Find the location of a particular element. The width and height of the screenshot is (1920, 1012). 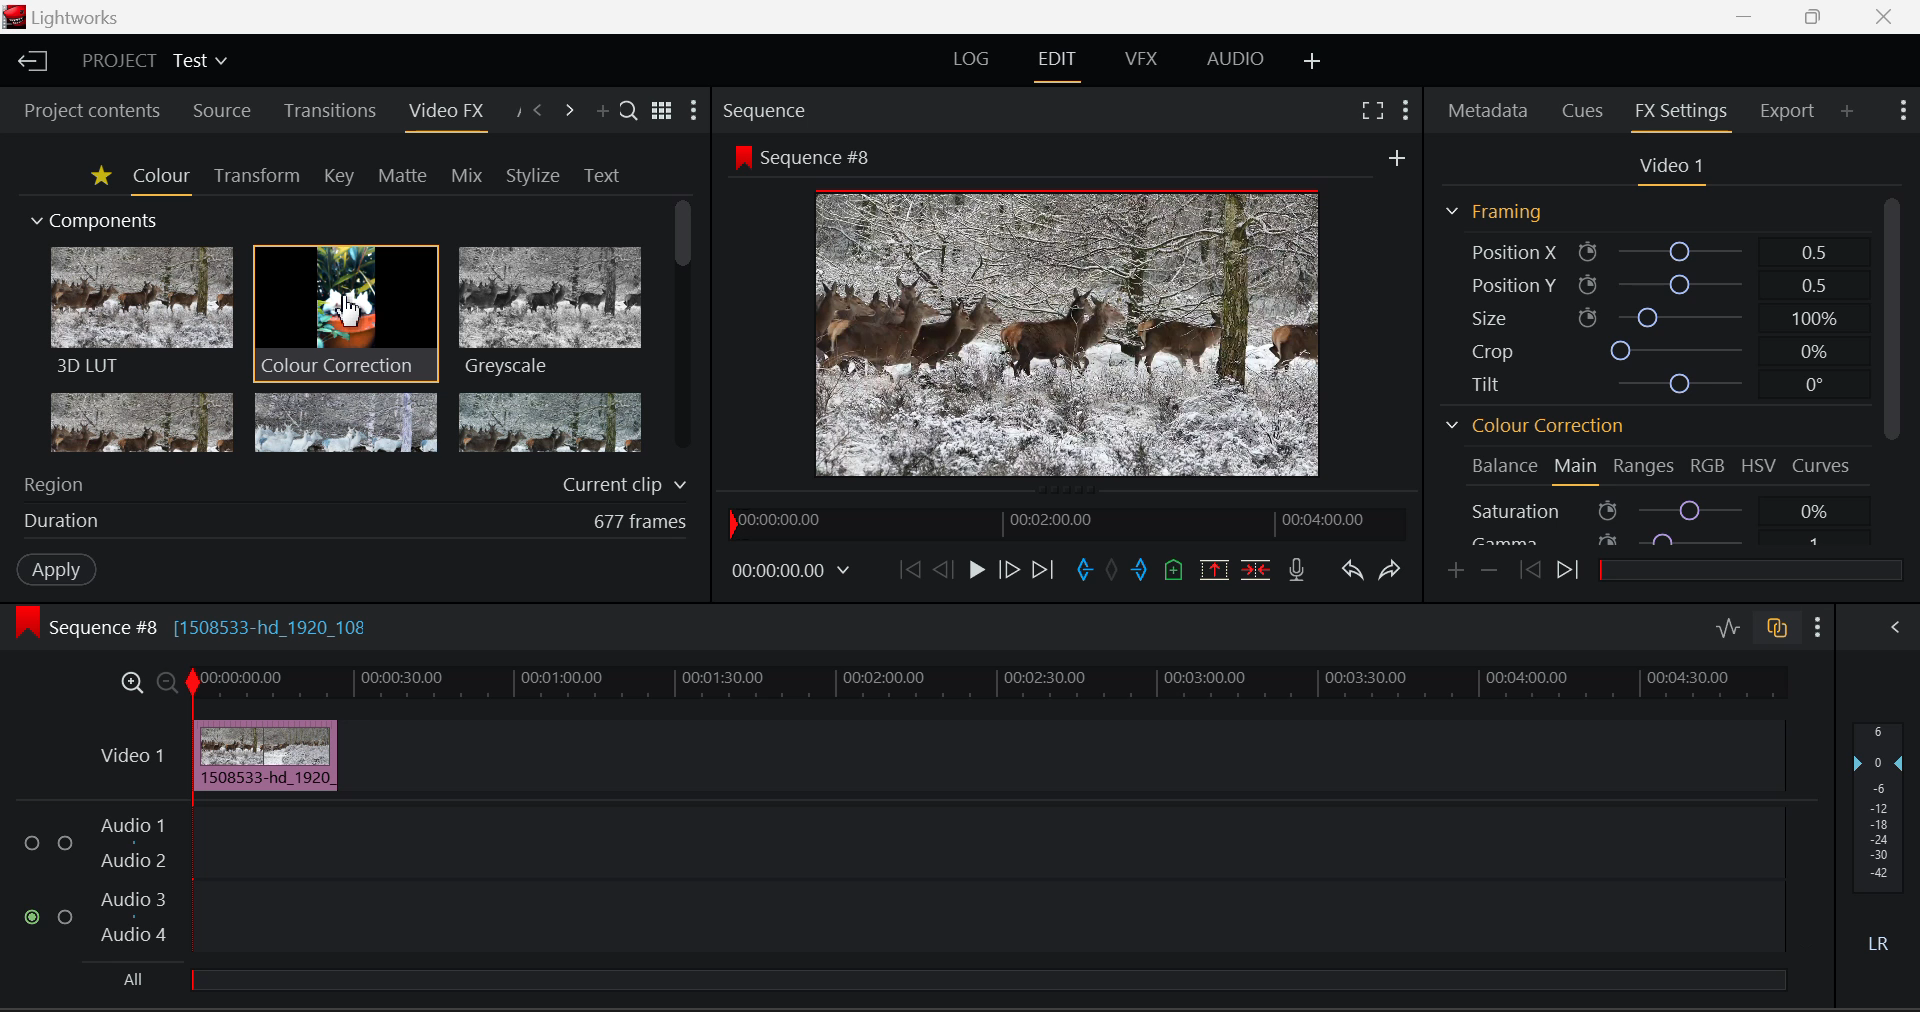

Duration is located at coordinates (354, 519).